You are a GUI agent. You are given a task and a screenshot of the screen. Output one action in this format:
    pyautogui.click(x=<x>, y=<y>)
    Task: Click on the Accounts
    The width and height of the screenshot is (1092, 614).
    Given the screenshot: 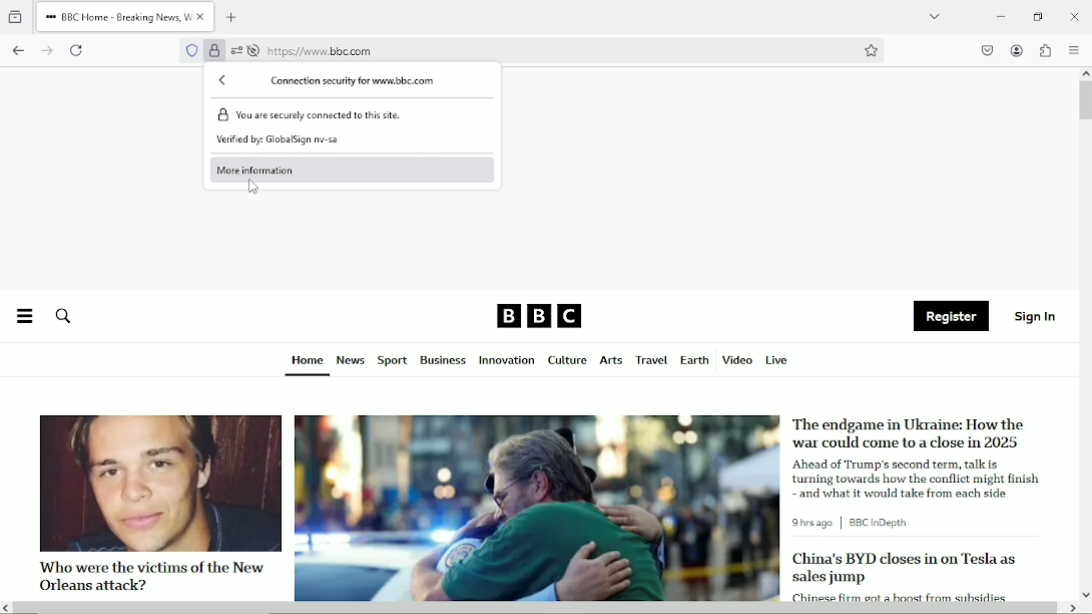 What is the action you would take?
    pyautogui.click(x=1015, y=48)
    